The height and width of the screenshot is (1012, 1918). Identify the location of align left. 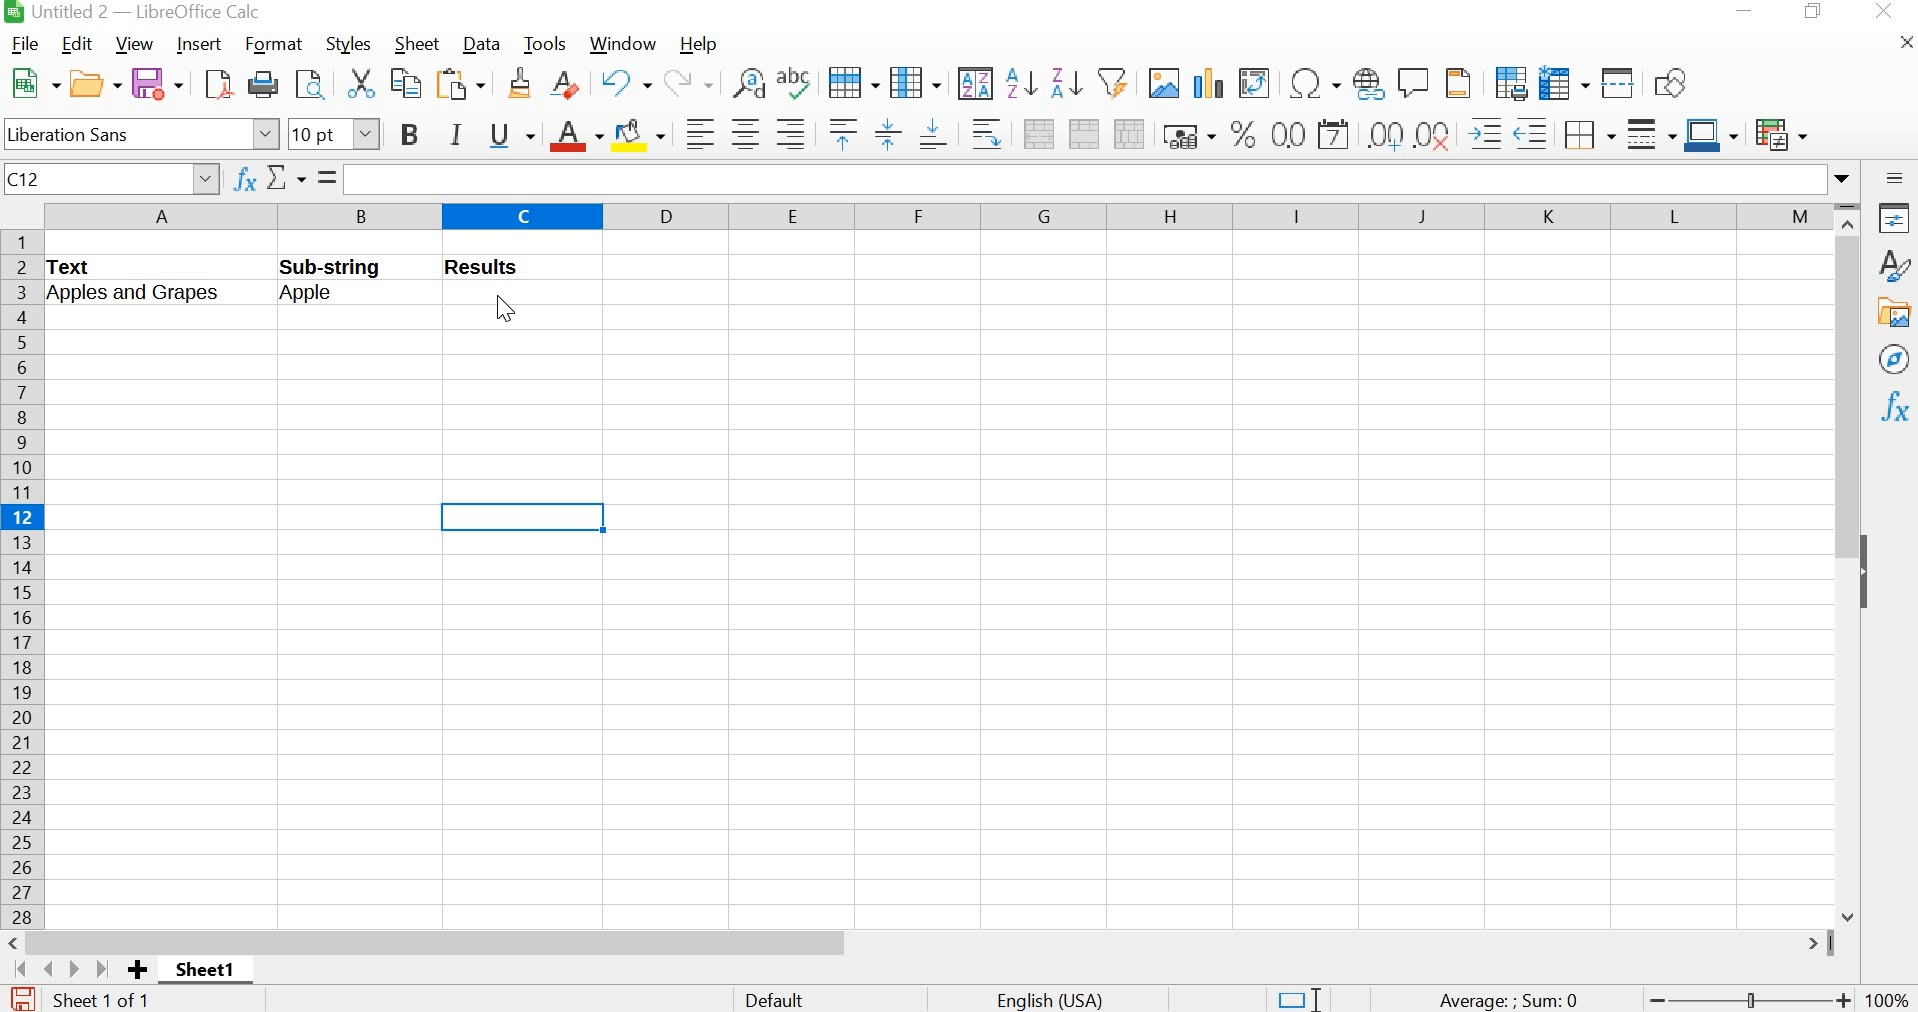
(696, 132).